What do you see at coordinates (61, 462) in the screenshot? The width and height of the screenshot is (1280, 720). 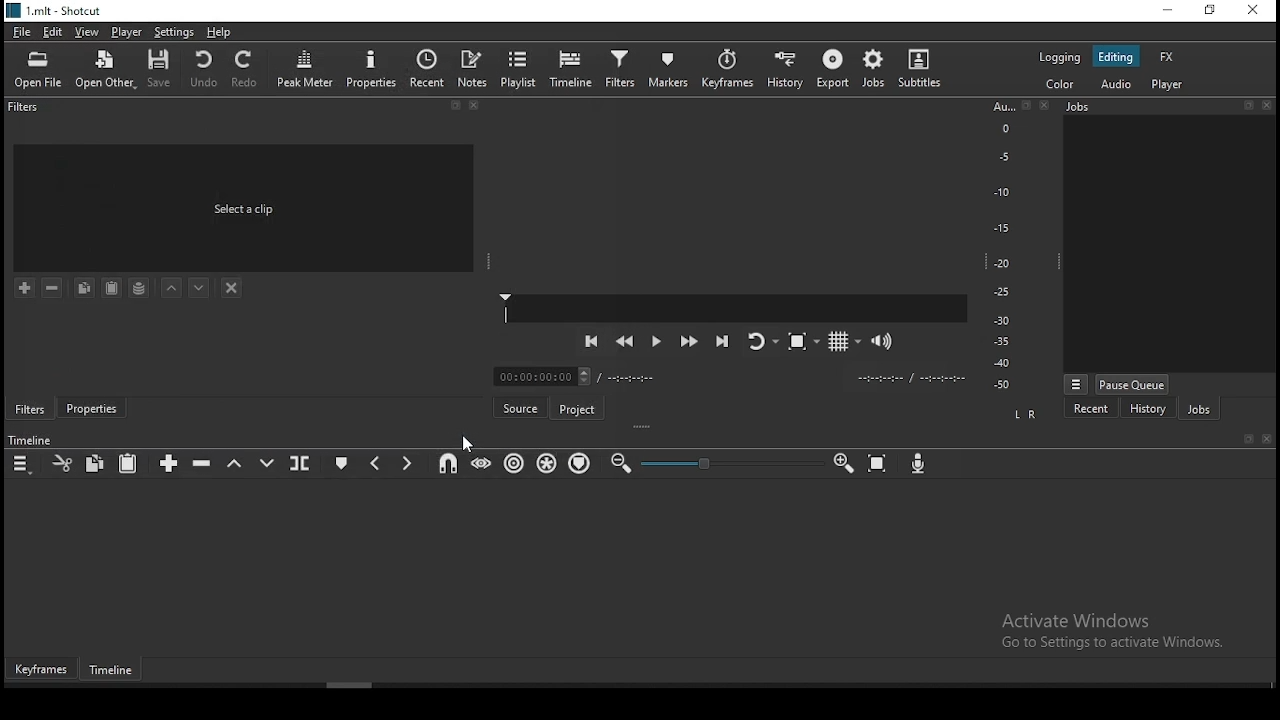 I see `cut` at bounding box center [61, 462].